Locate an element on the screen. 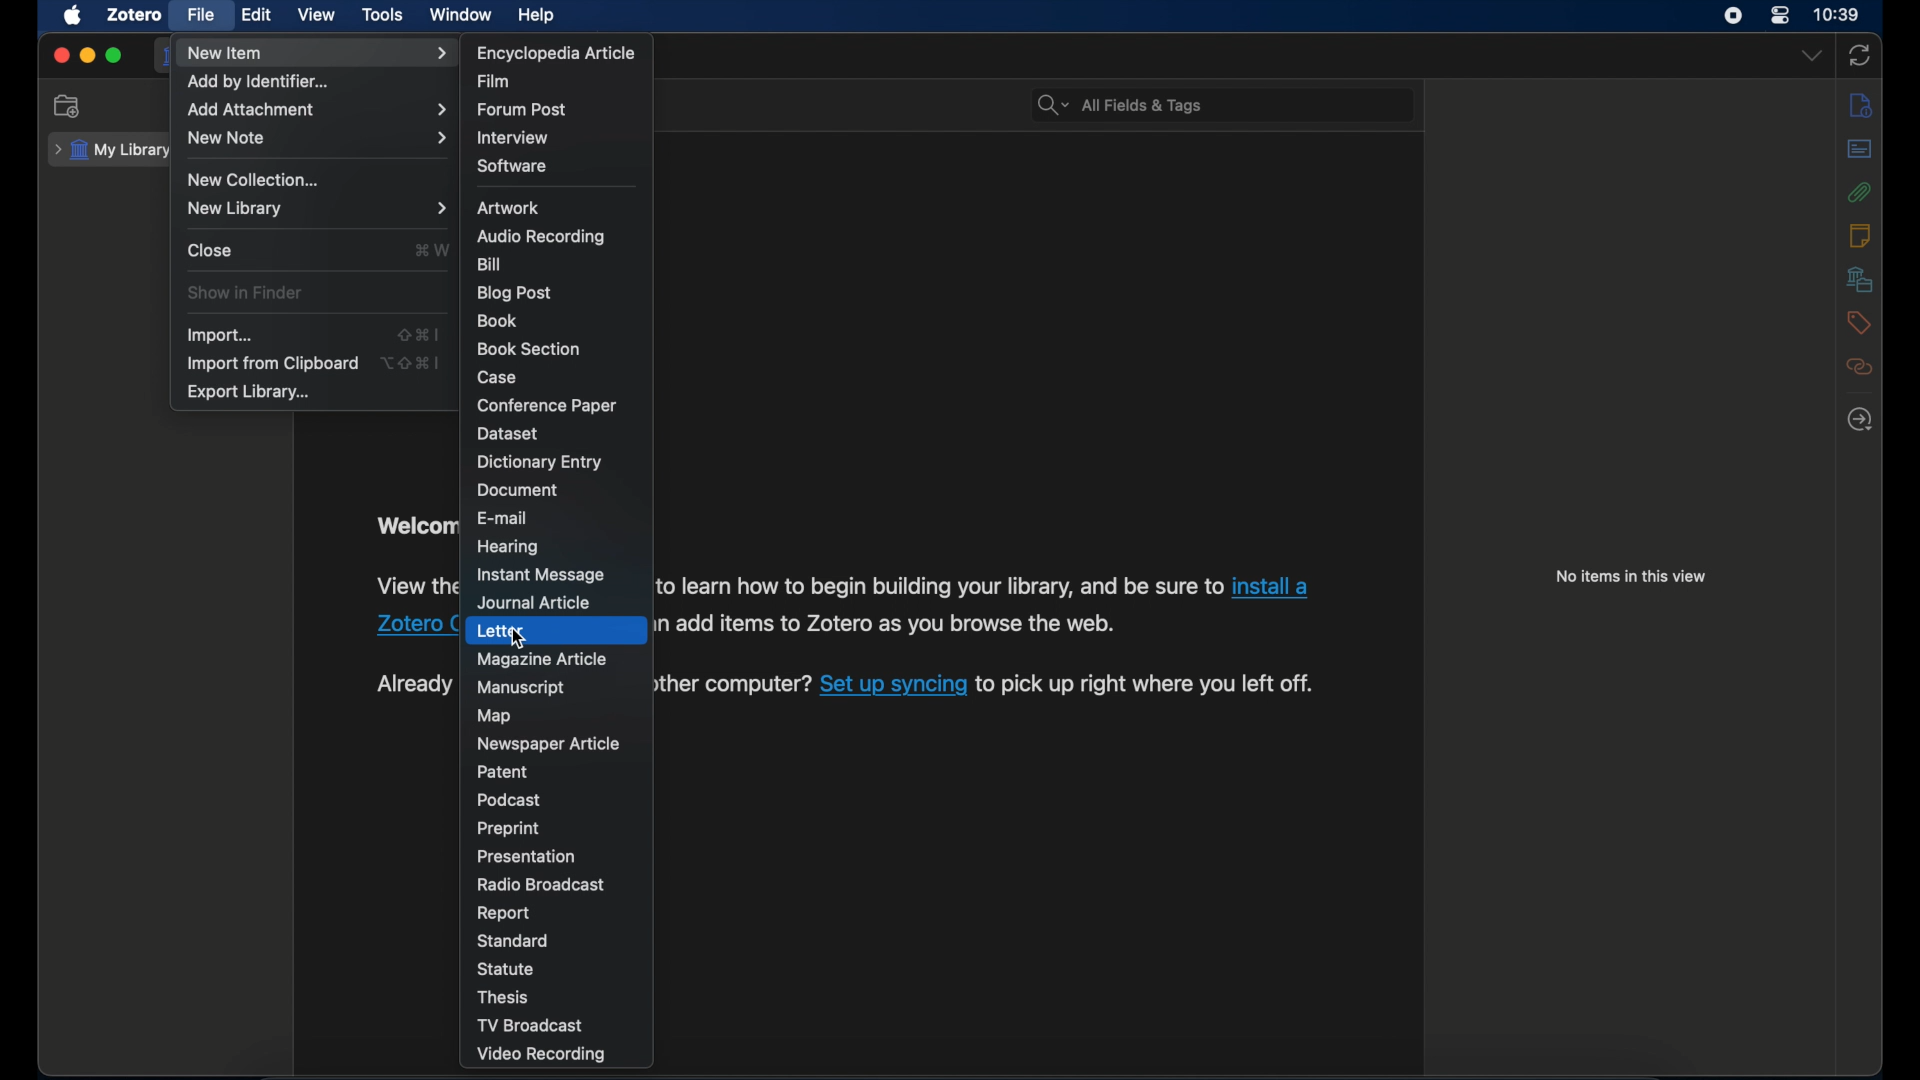 Image resolution: width=1920 pixels, height=1080 pixels. conference paper is located at coordinates (548, 405).